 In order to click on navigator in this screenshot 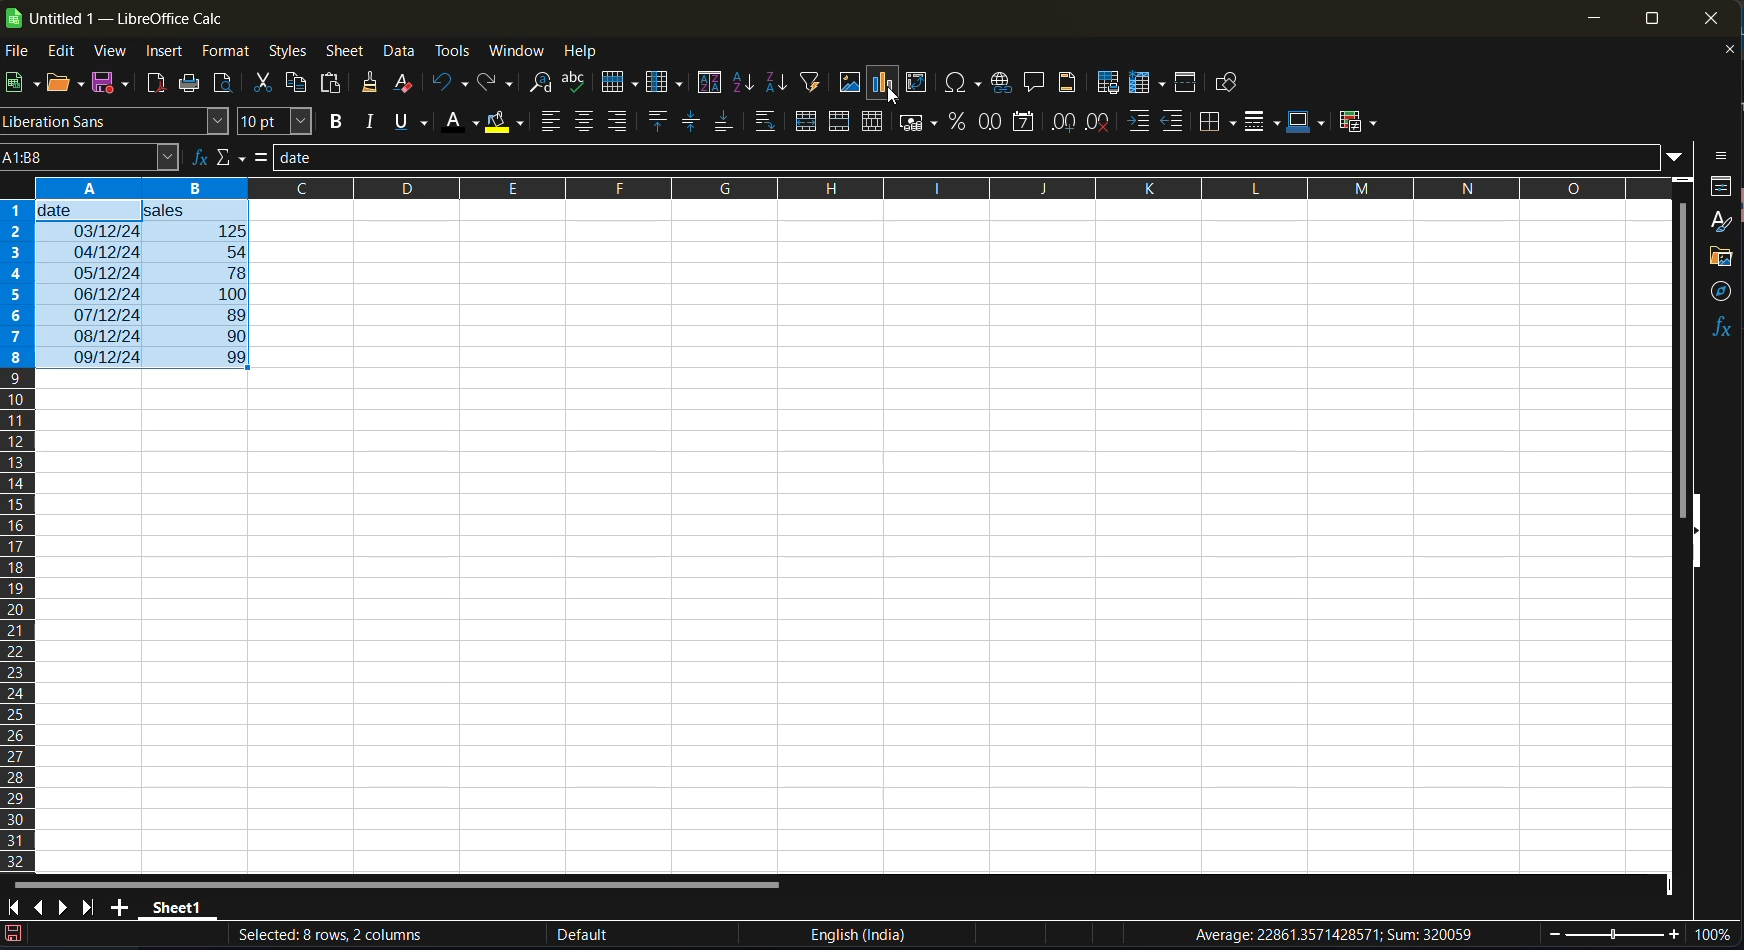, I will do `click(1720, 293)`.